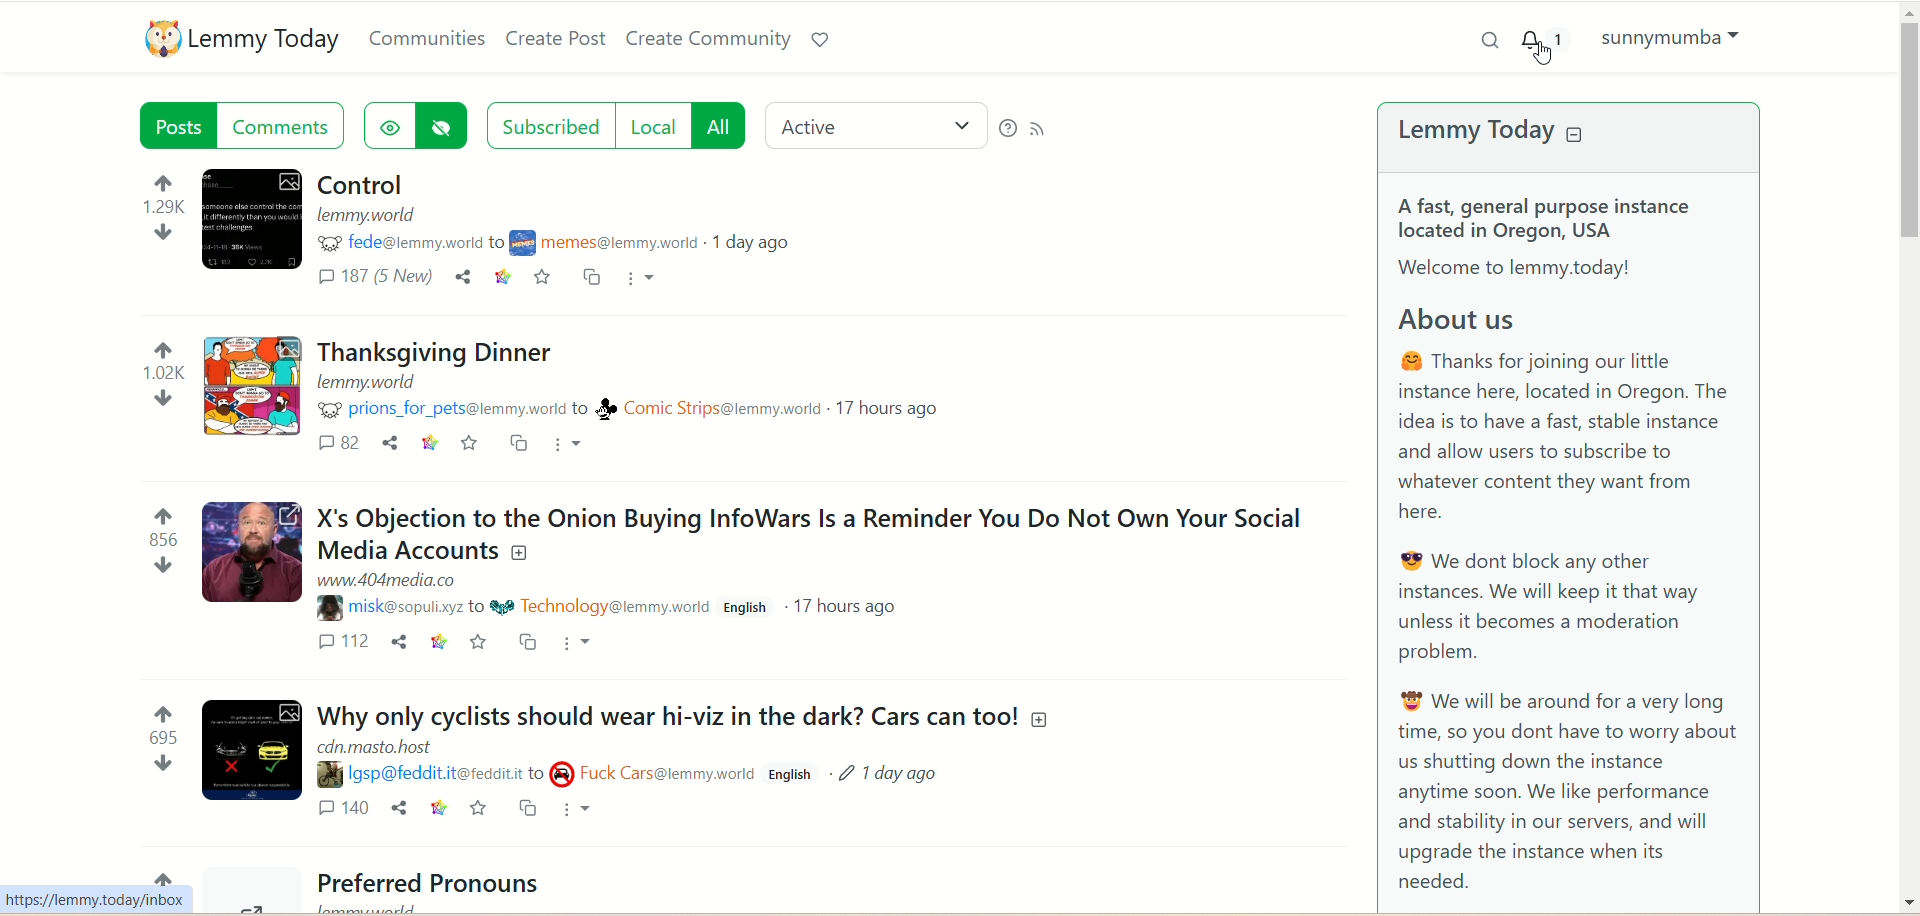  Describe the element at coordinates (395, 643) in the screenshot. I see `share` at that location.